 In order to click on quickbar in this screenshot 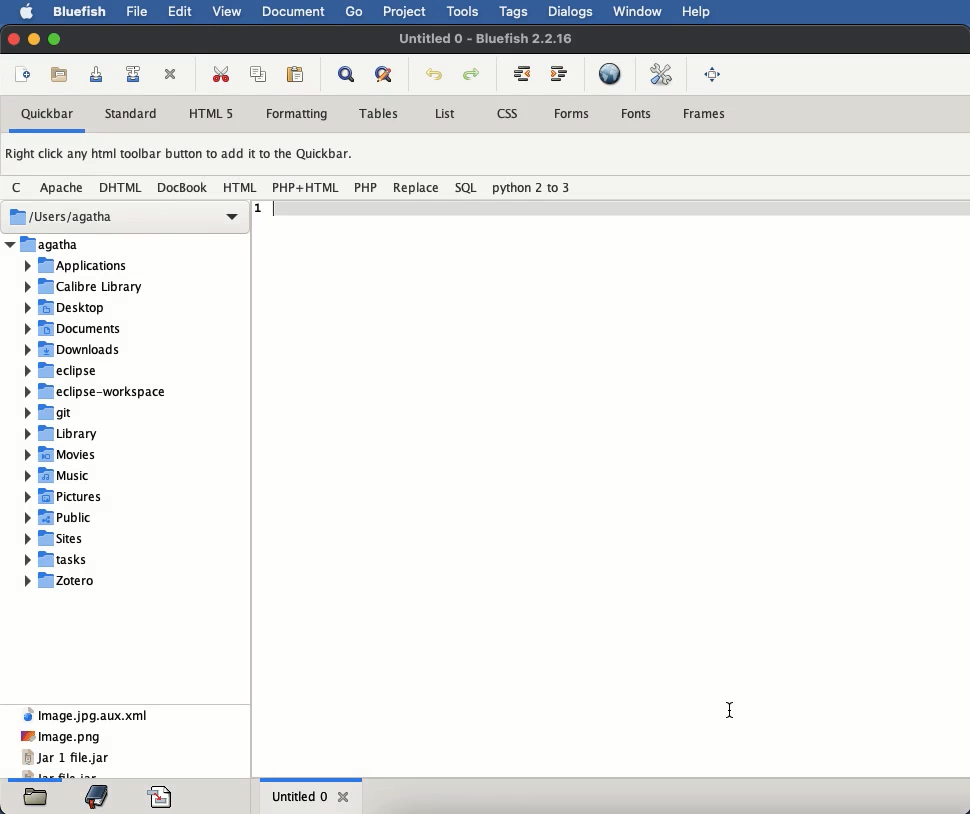, I will do `click(48, 113)`.